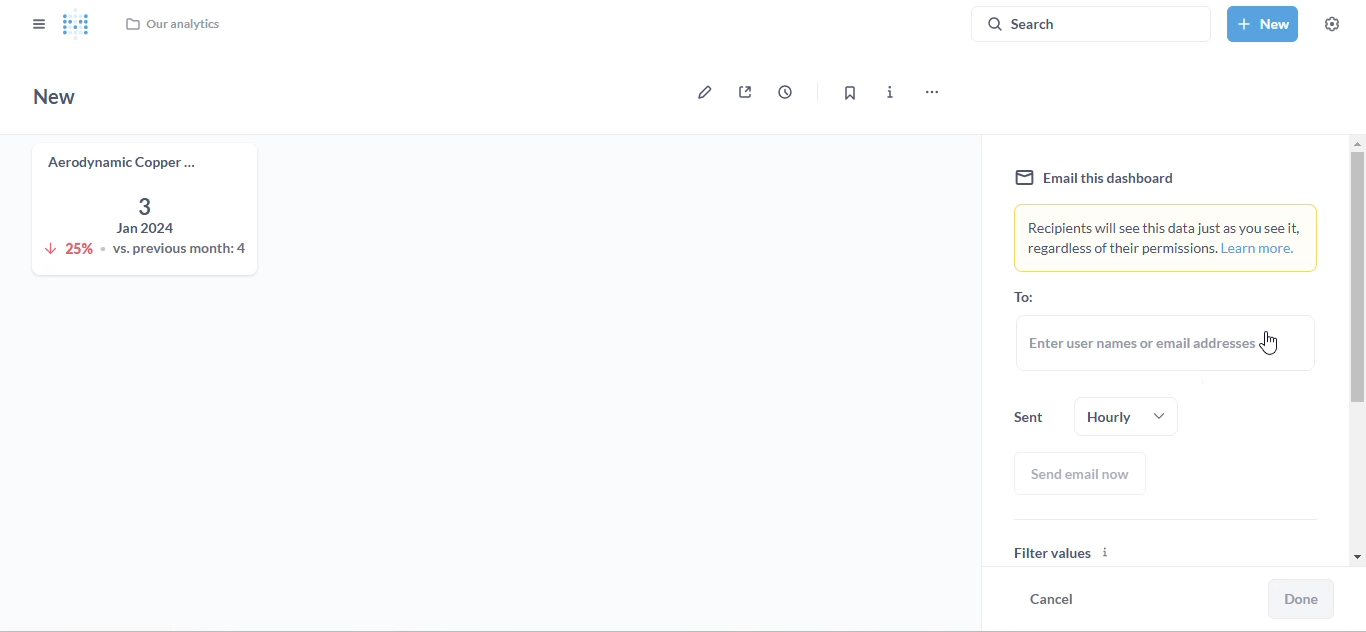  Describe the element at coordinates (55, 96) in the screenshot. I see `new` at that location.